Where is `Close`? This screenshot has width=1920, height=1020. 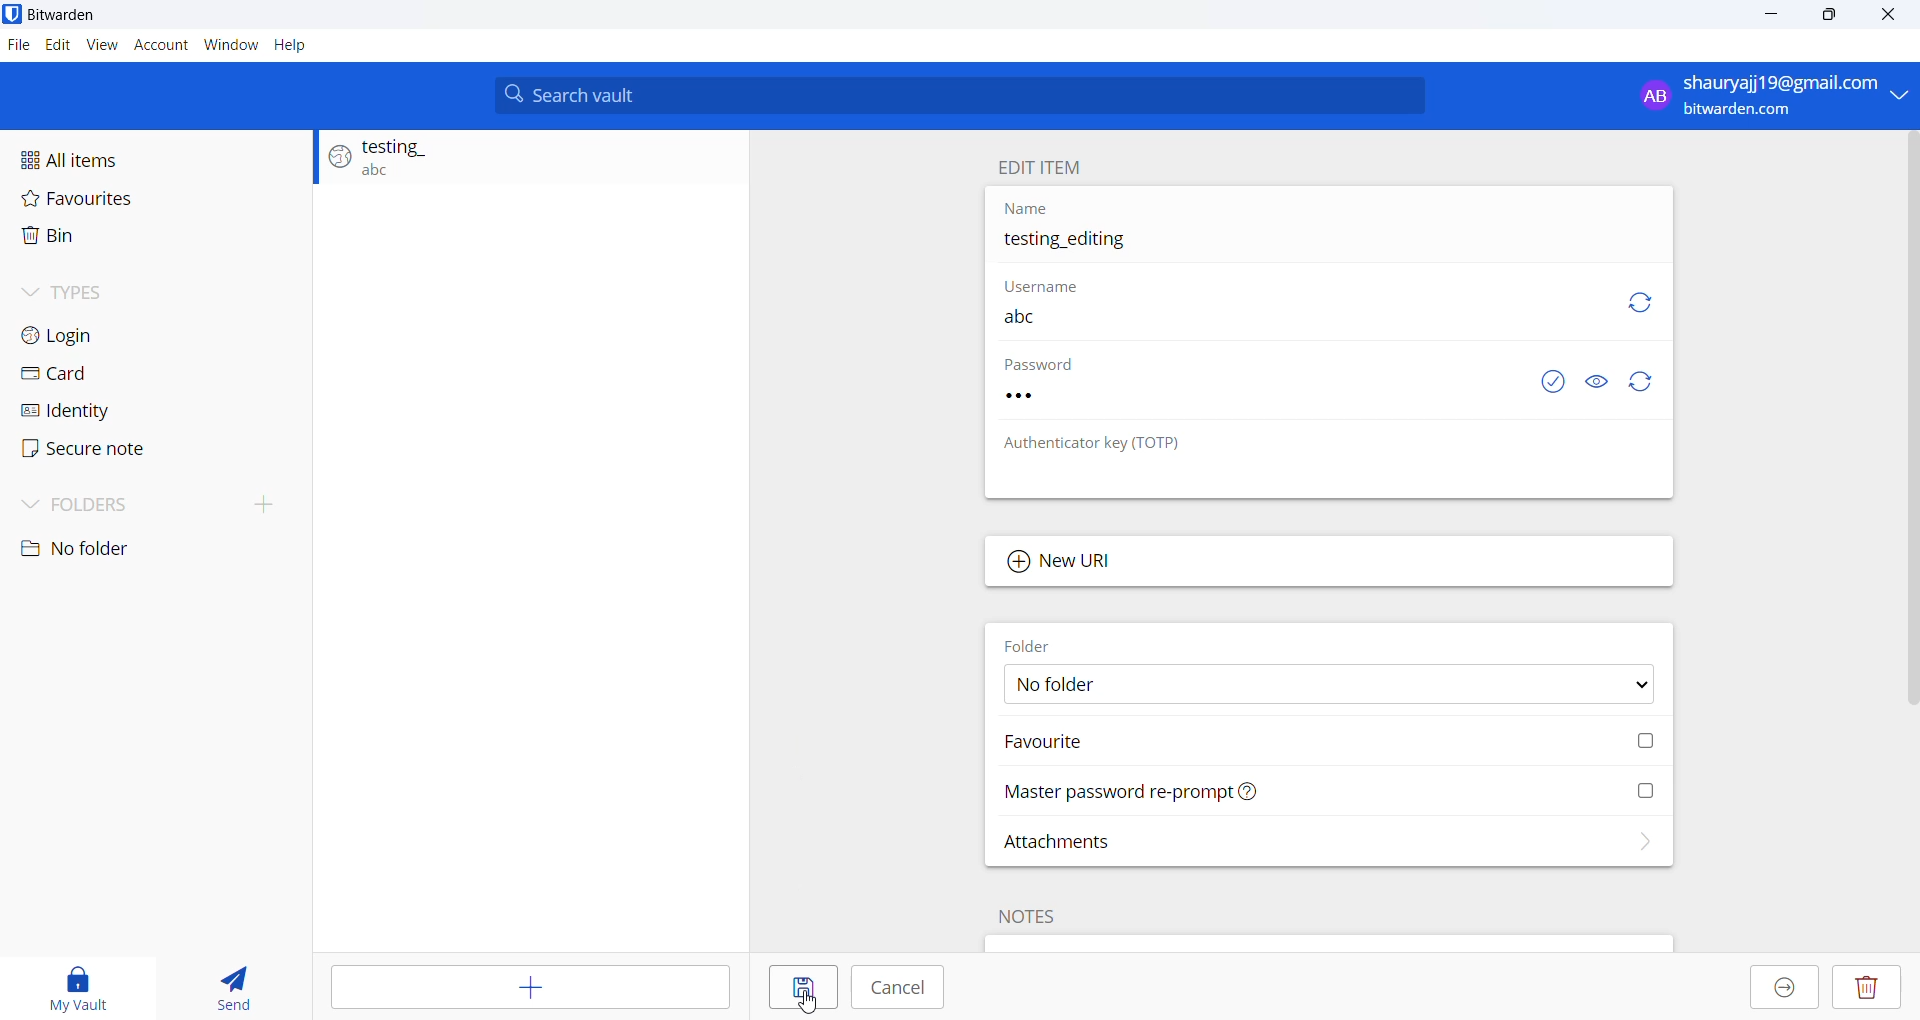 Close is located at coordinates (1895, 18).